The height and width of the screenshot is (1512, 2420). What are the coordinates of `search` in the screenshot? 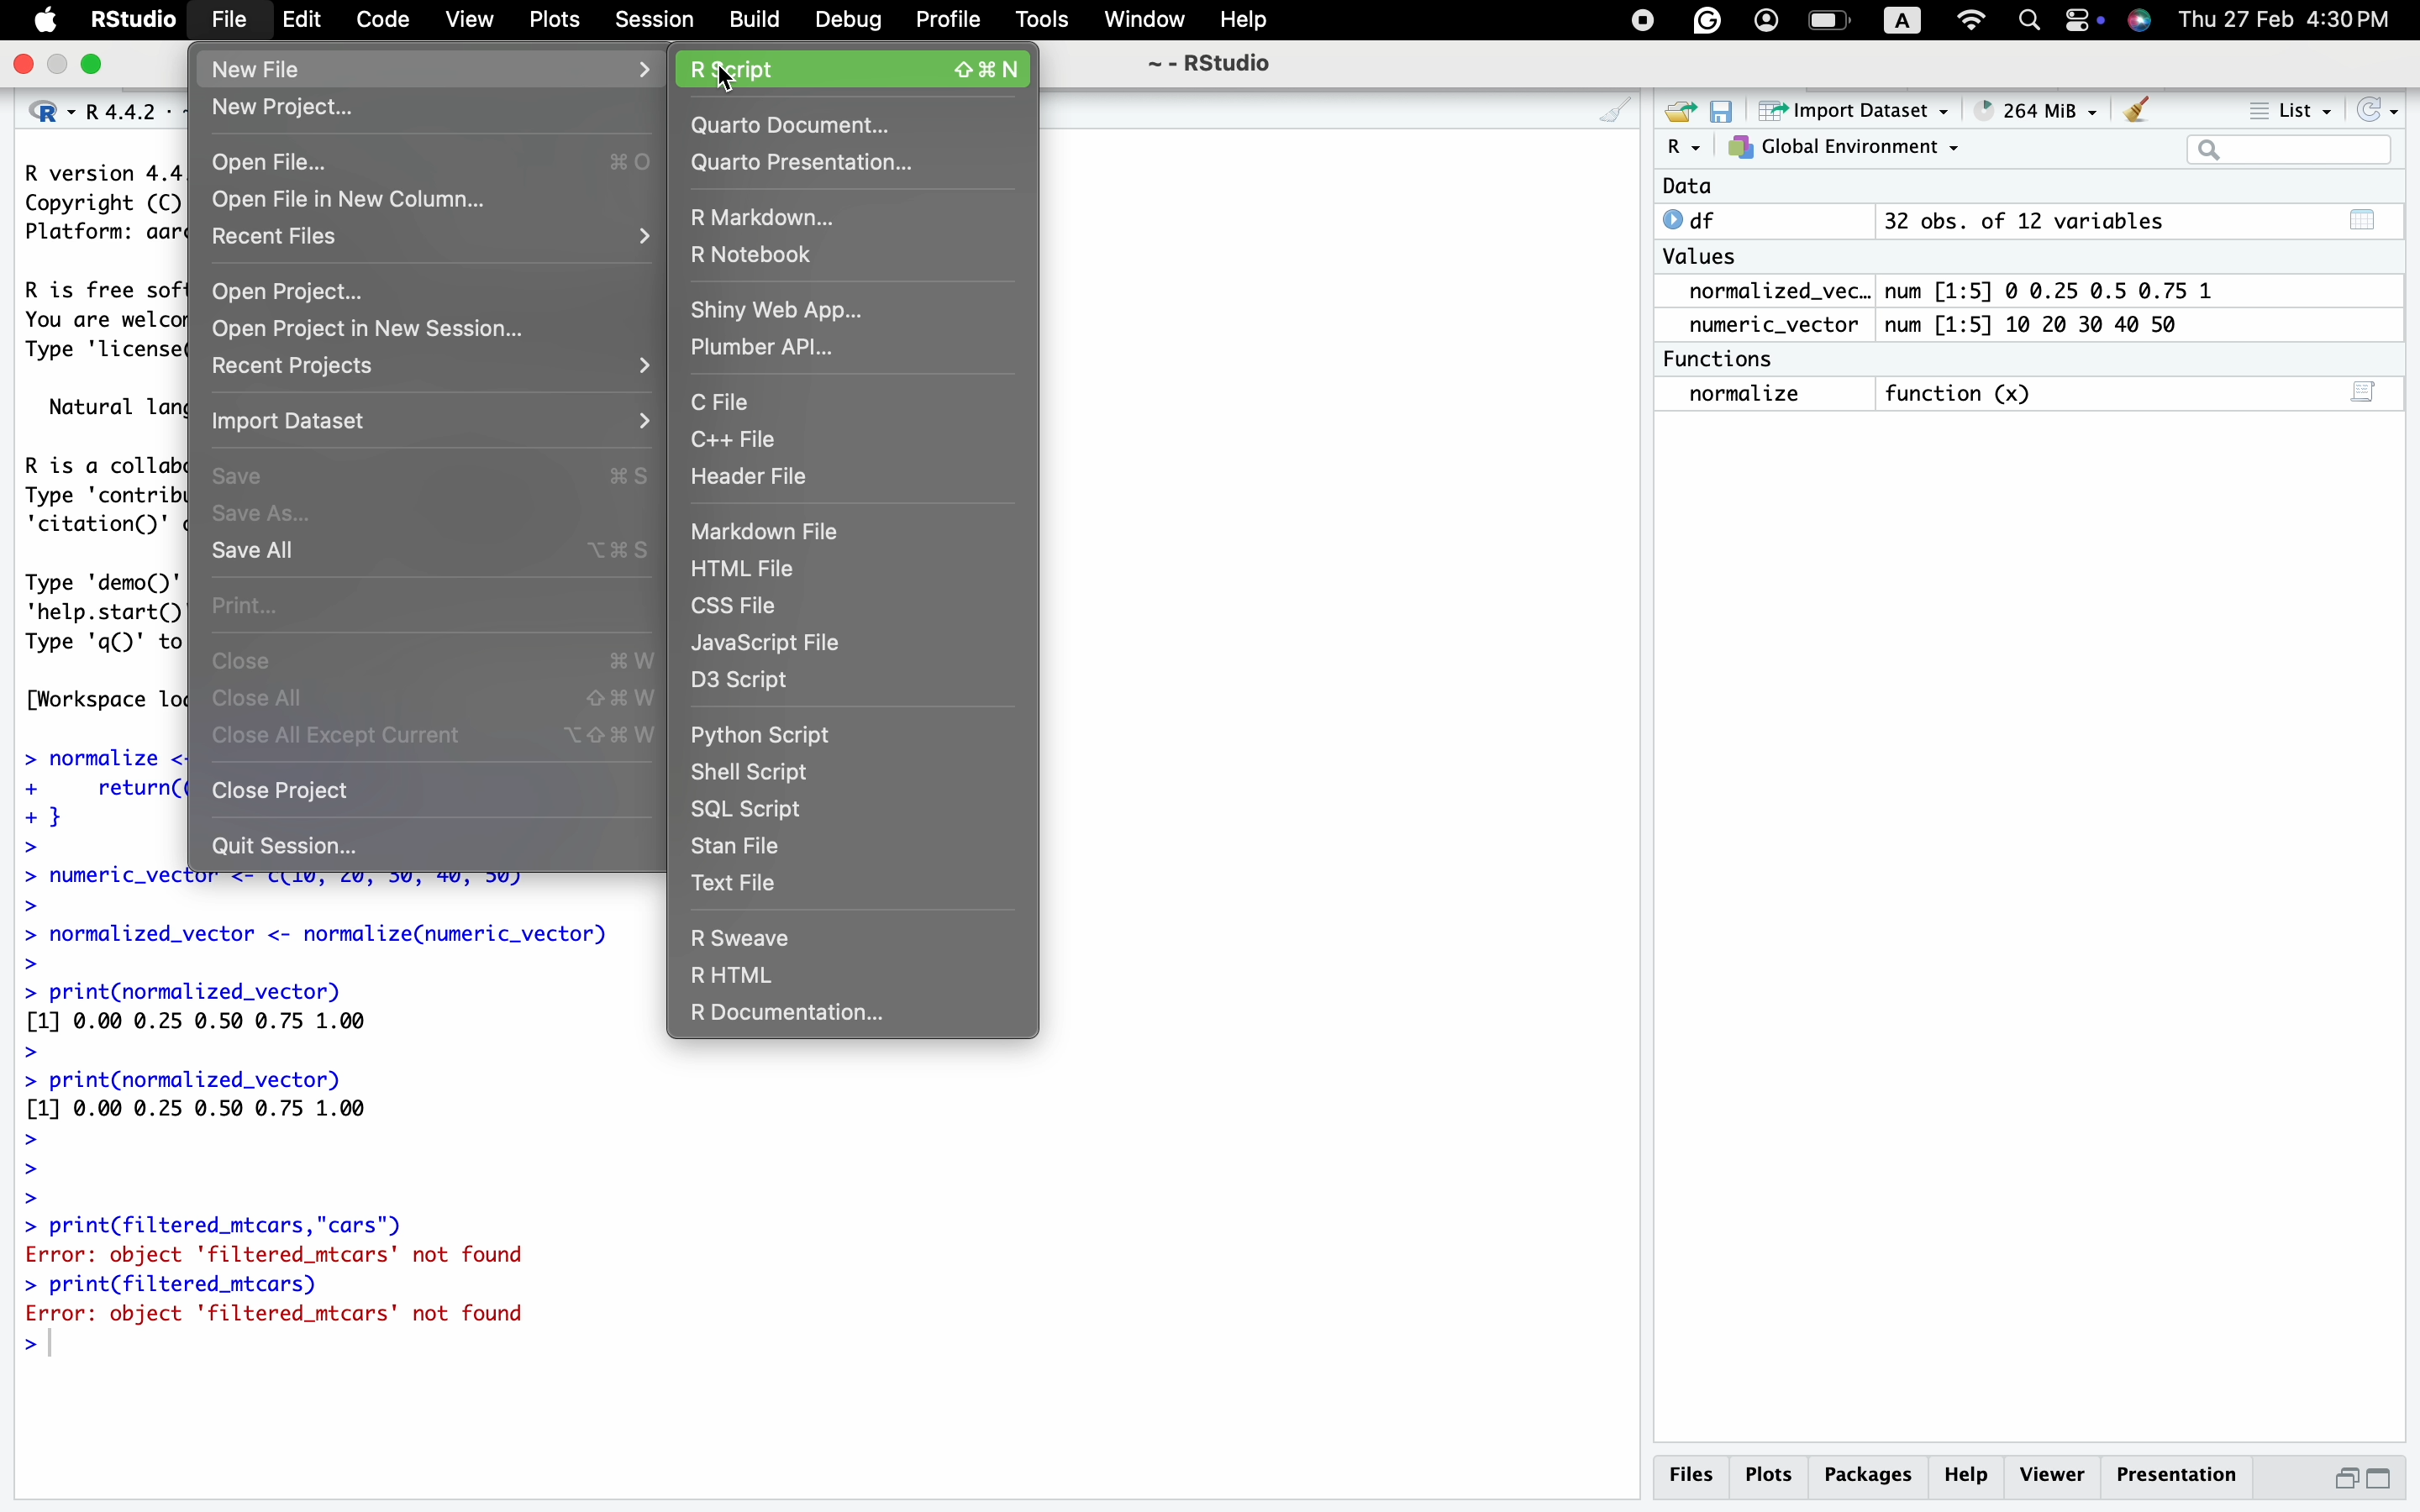 It's located at (2028, 22).